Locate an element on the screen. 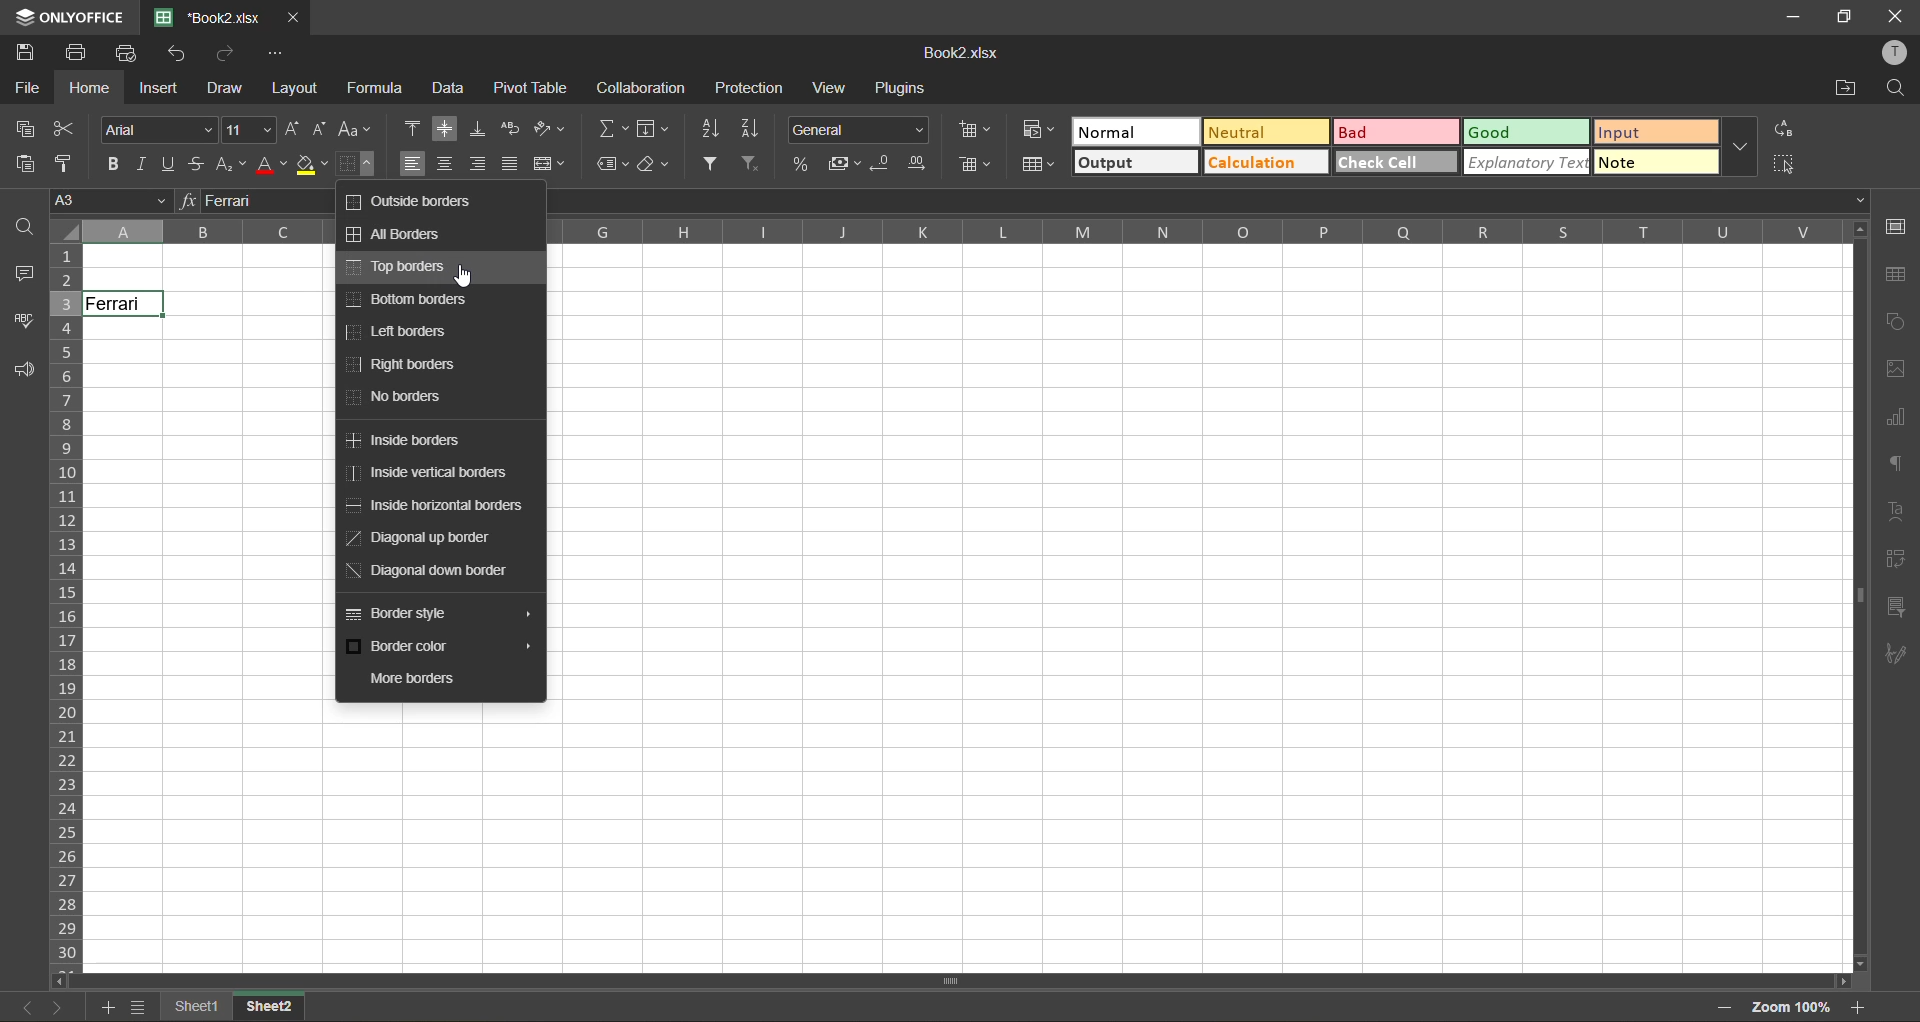  sort descending is located at coordinates (753, 128).